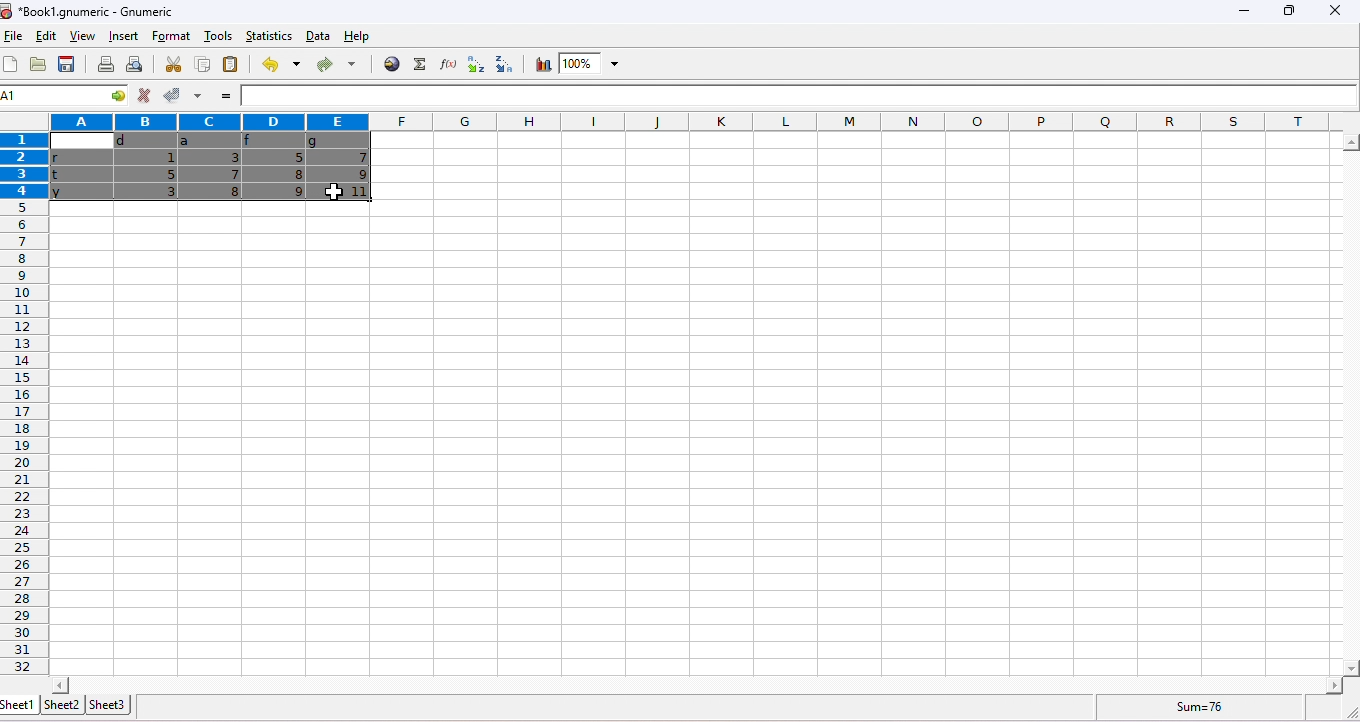  I want to click on Horizontal scrollbar, so click(697, 684).